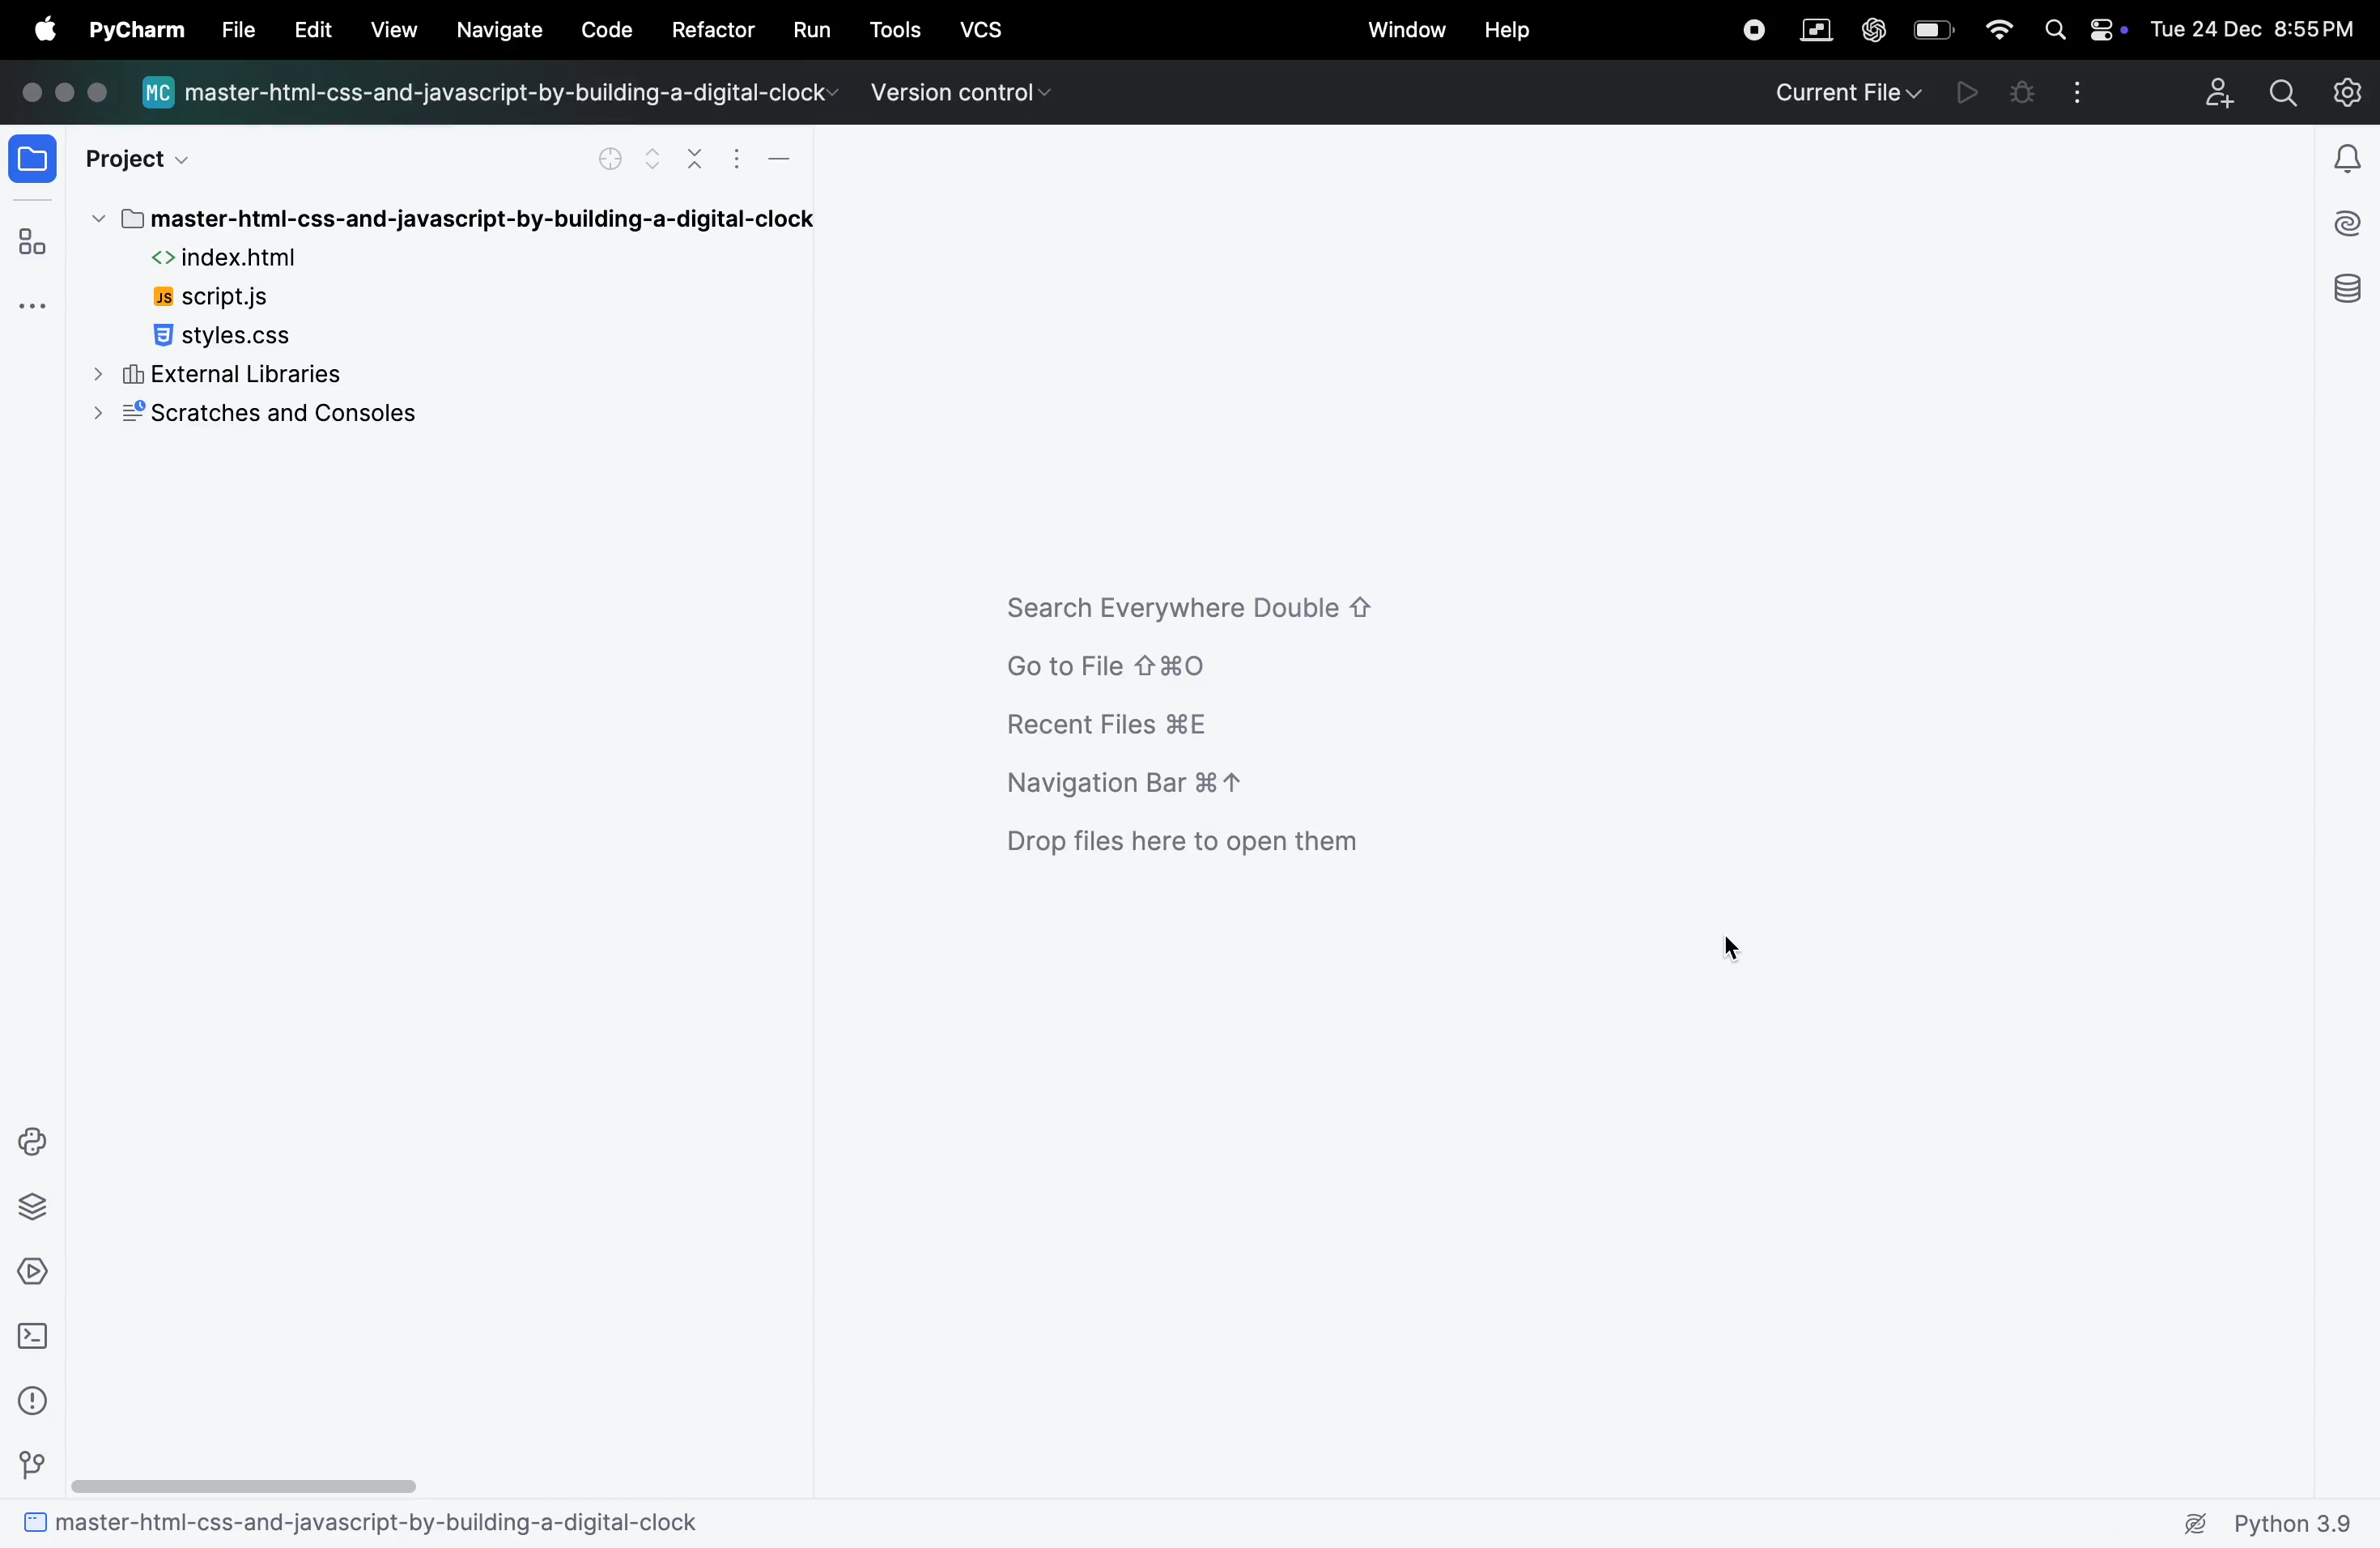 The height and width of the screenshot is (1548, 2380). Describe the element at coordinates (247, 1484) in the screenshot. I see `scroll` at that location.